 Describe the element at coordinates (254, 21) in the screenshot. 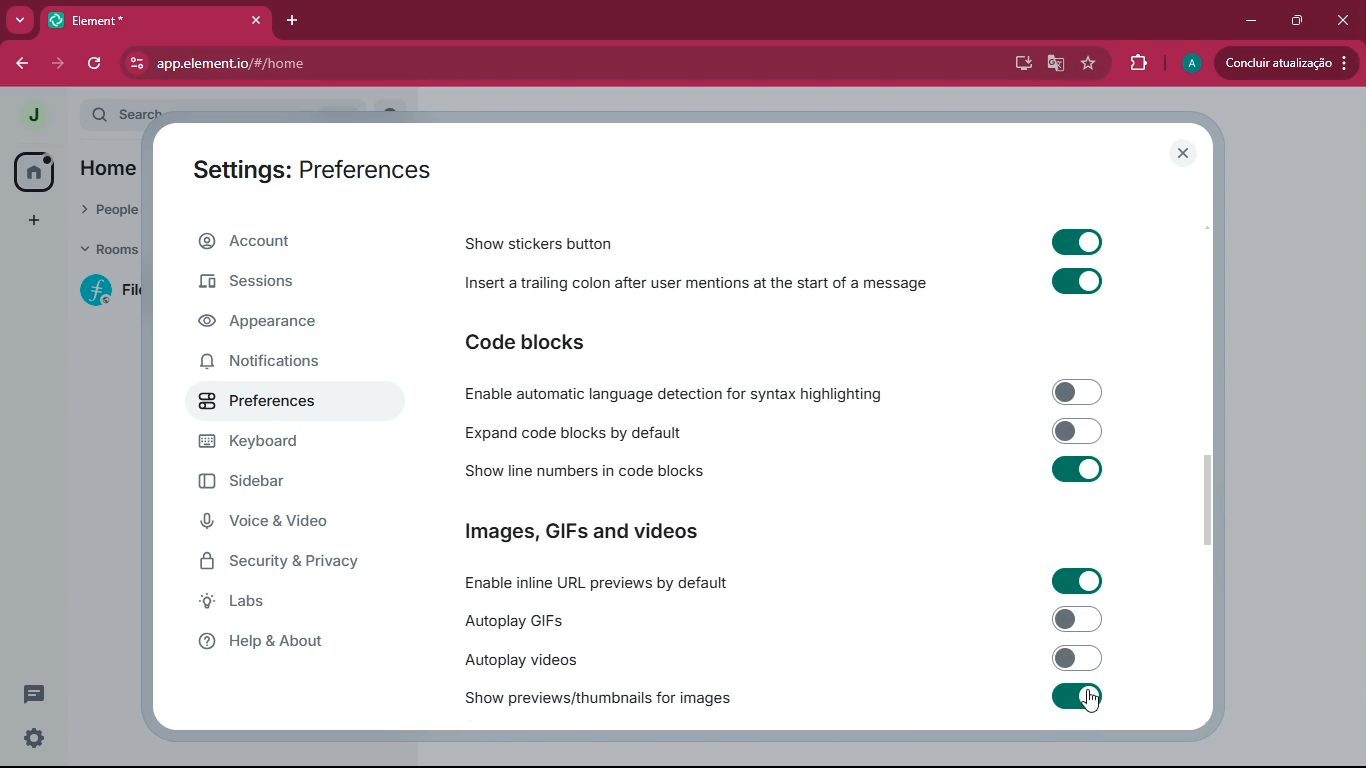

I see `Close` at that location.